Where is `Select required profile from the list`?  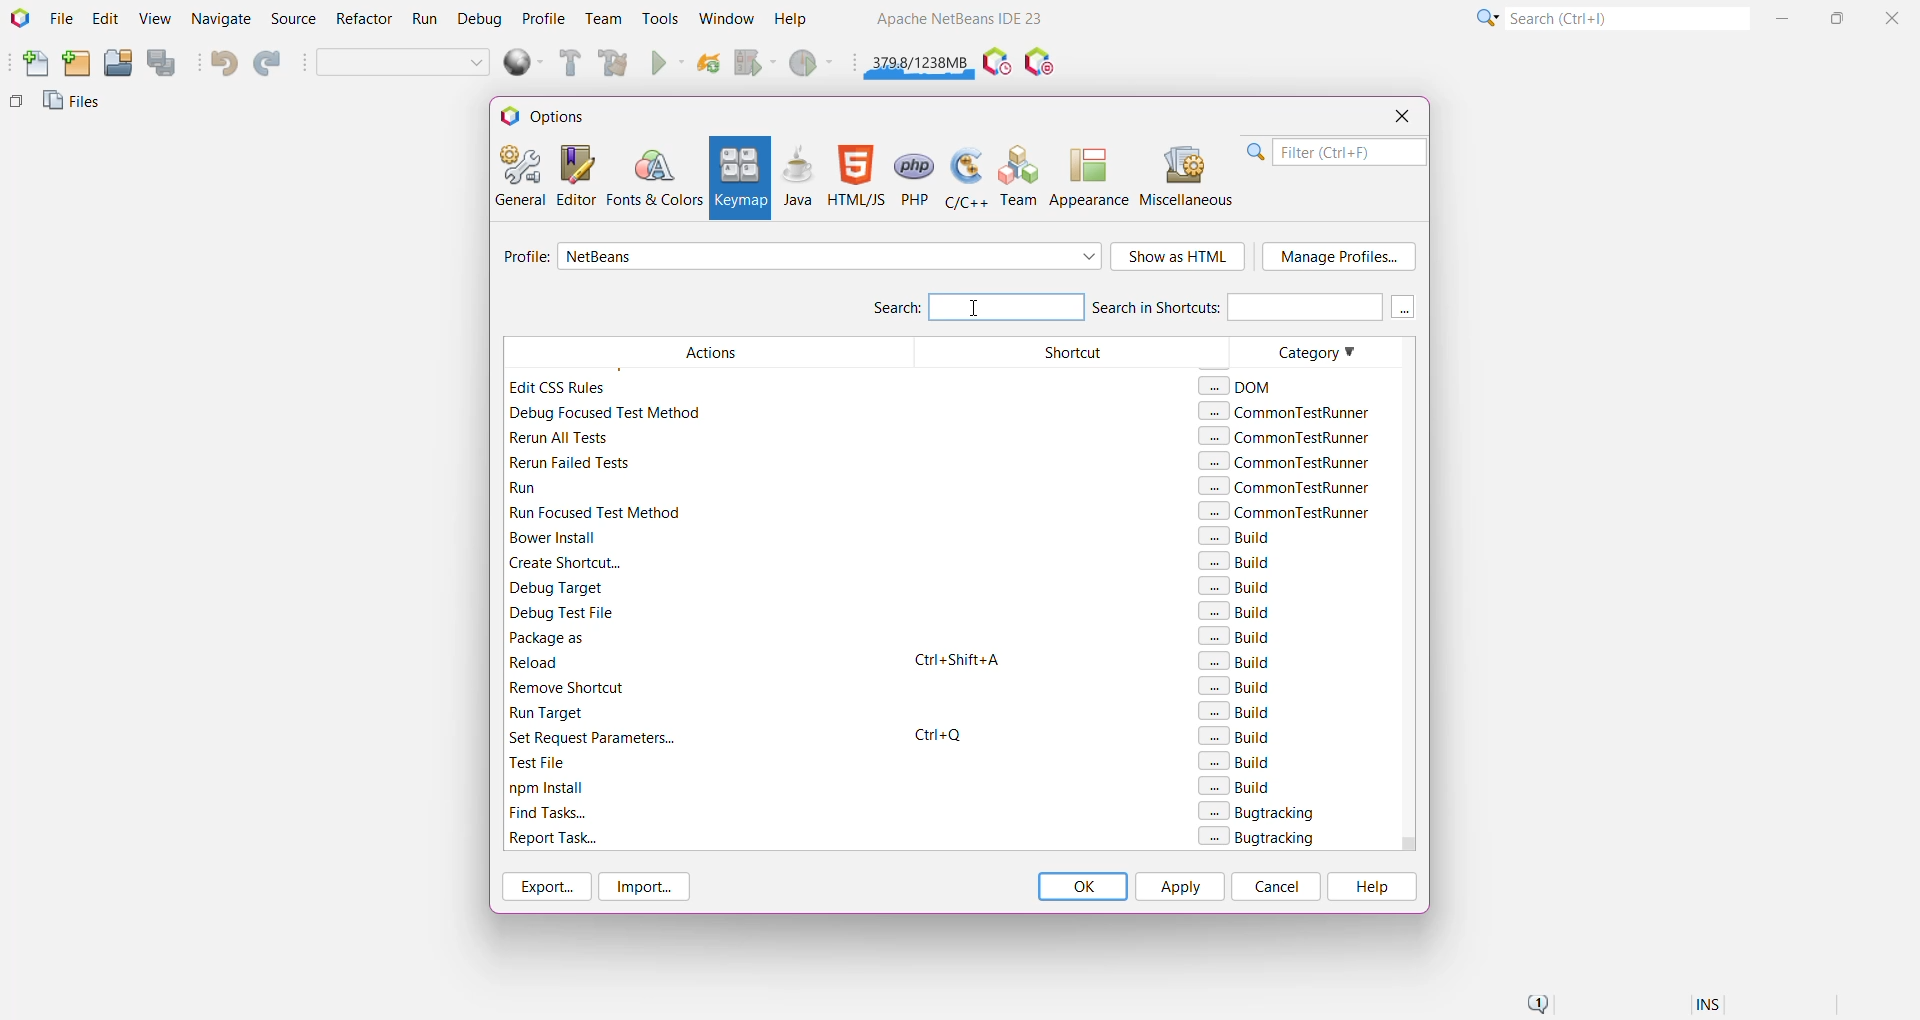 Select required profile from the list is located at coordinates (830, 256).